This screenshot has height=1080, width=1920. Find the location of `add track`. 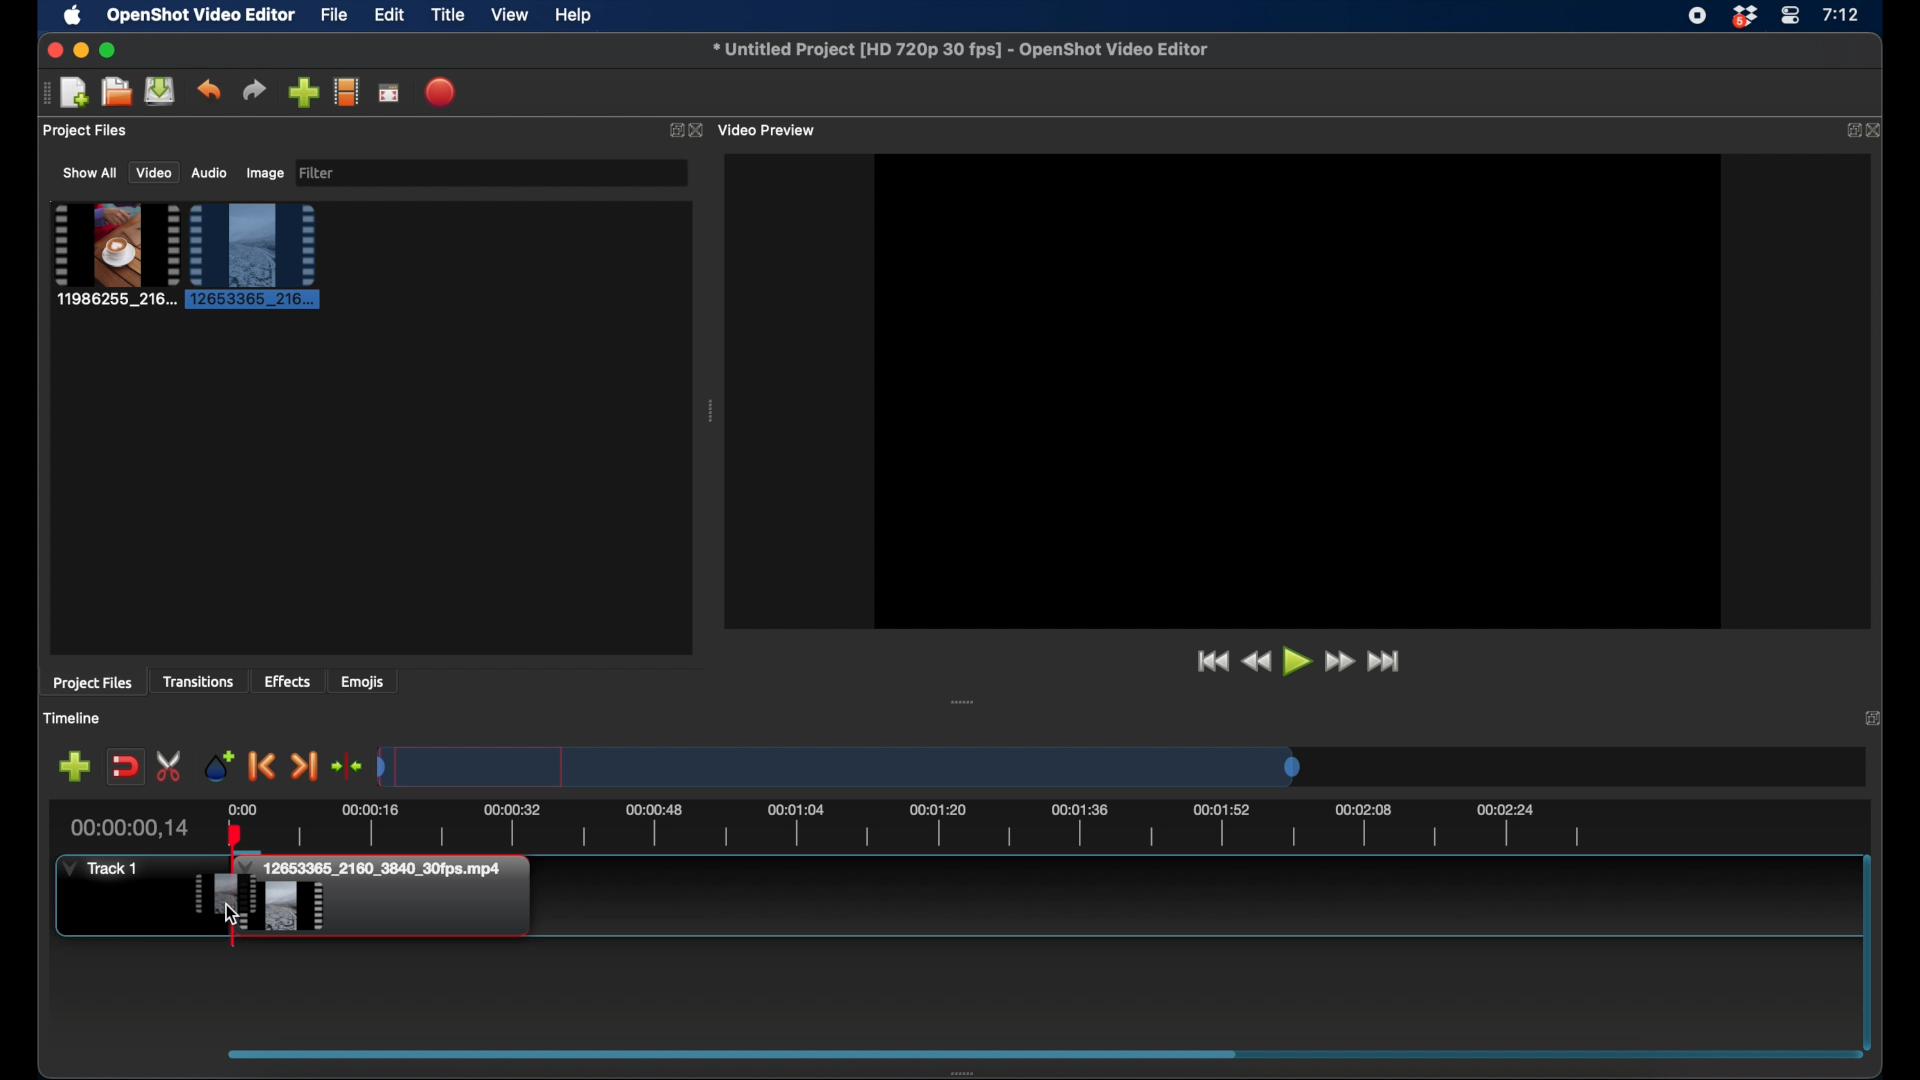

add track is located at coordinates (76, 765).